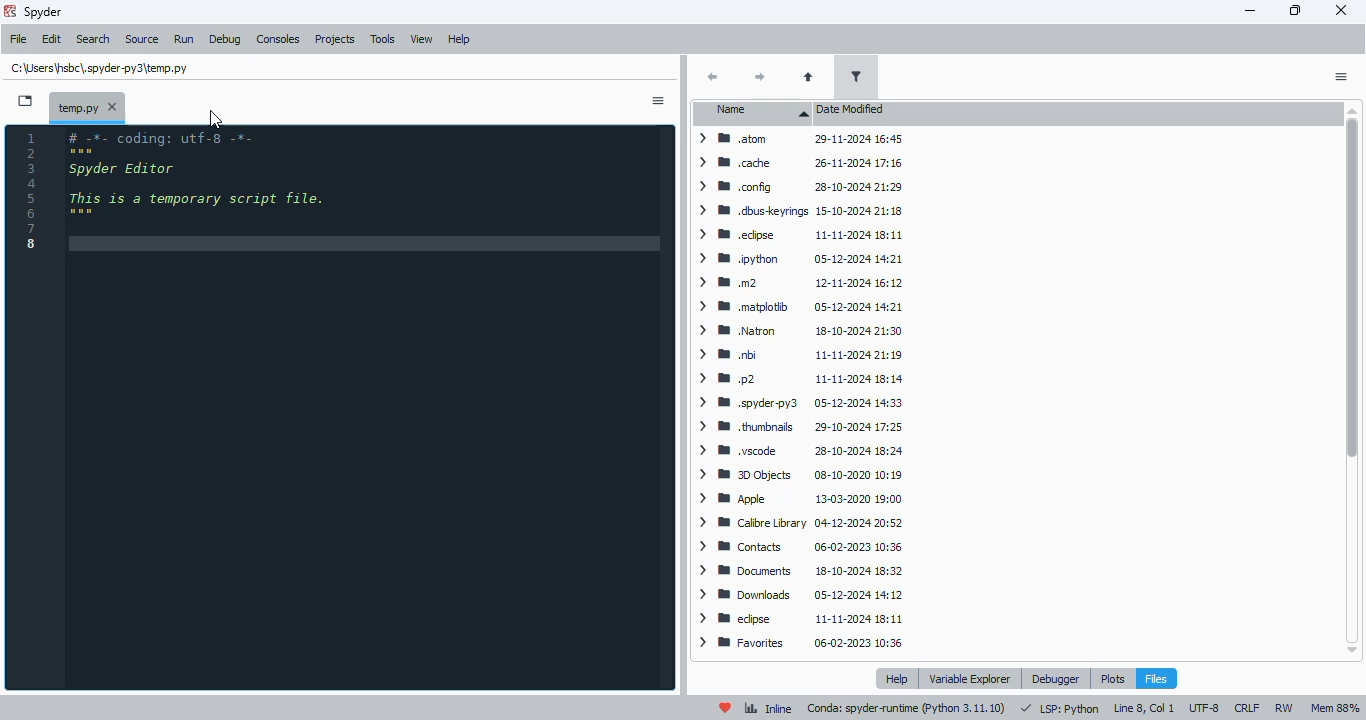 The image size is (1366, 720). What do you see at coordinates (94, 40) in the screenshot?
I see `search` at bounding box center [94, 40].